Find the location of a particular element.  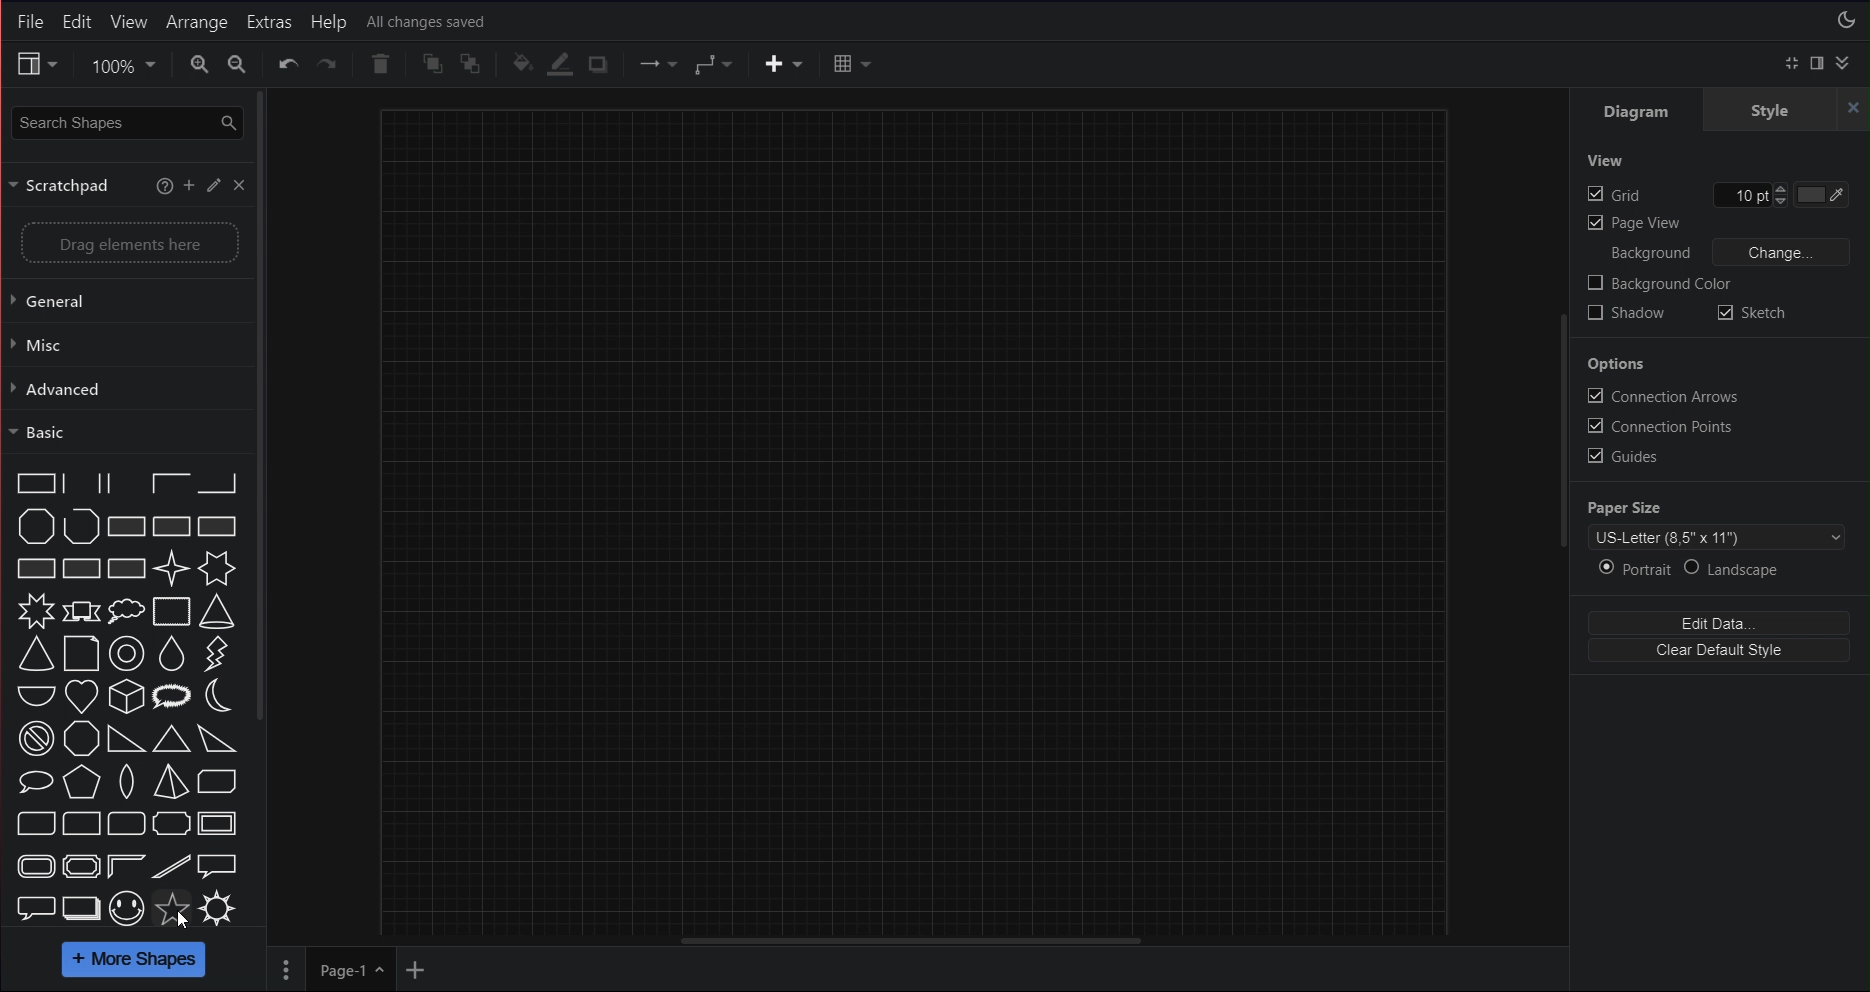

Connection Arrows is located at coordinates (1662, 395).